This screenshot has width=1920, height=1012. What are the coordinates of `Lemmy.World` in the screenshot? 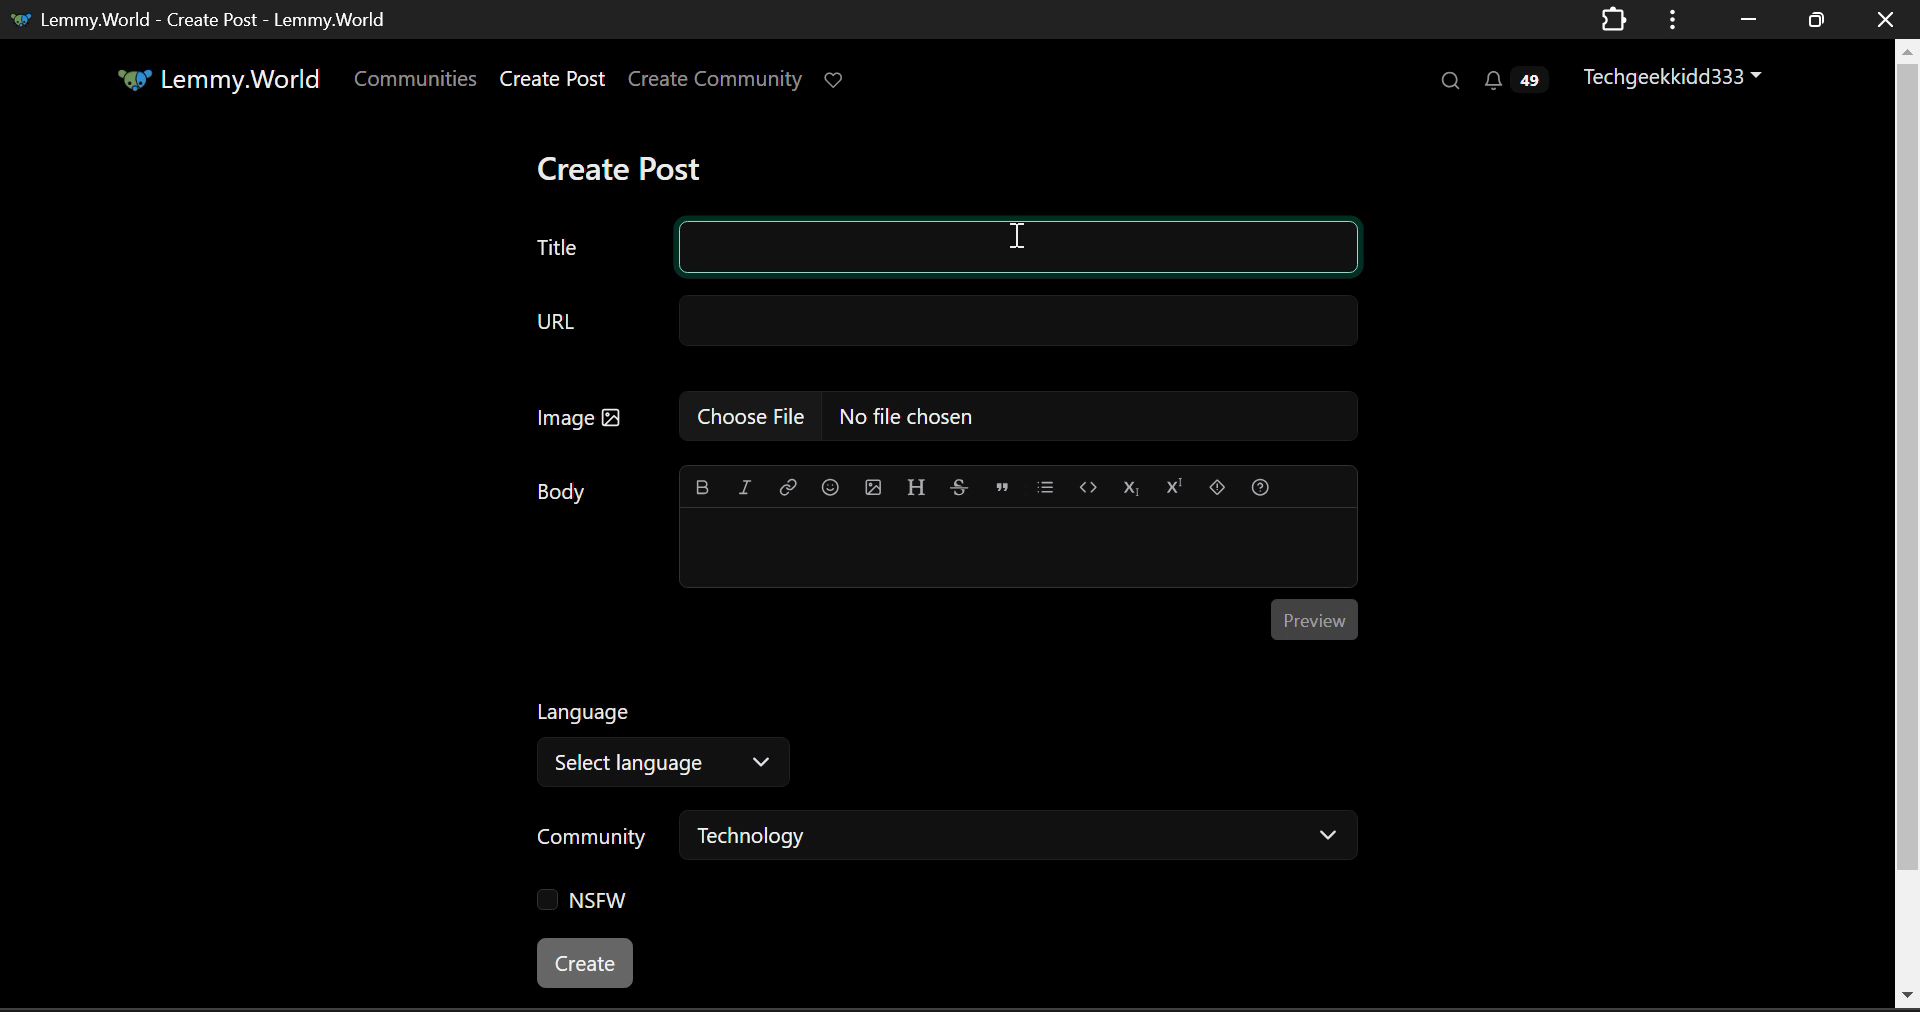 It's located at (206, 79).